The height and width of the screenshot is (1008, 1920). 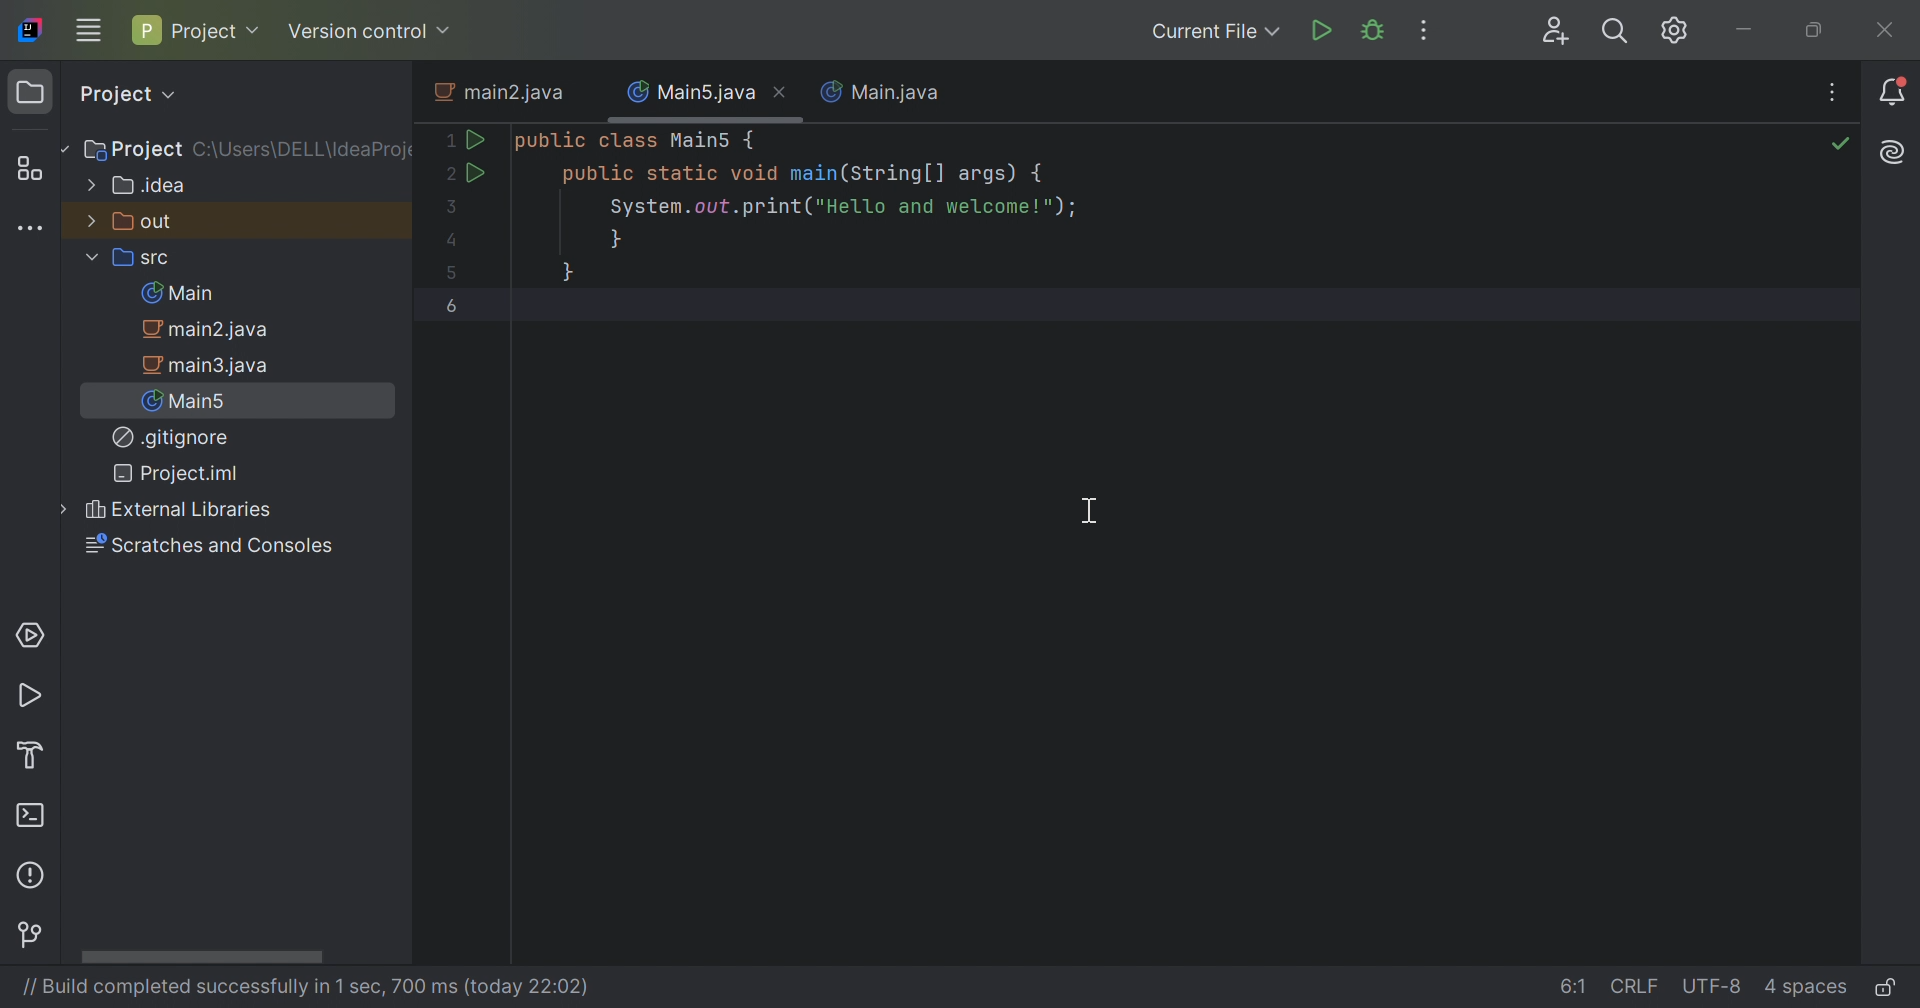 What do you see at coordinates (30, 27) in the screenshot?
I see `IntelliJ IDEA icon` at bounding box center [30, 27].